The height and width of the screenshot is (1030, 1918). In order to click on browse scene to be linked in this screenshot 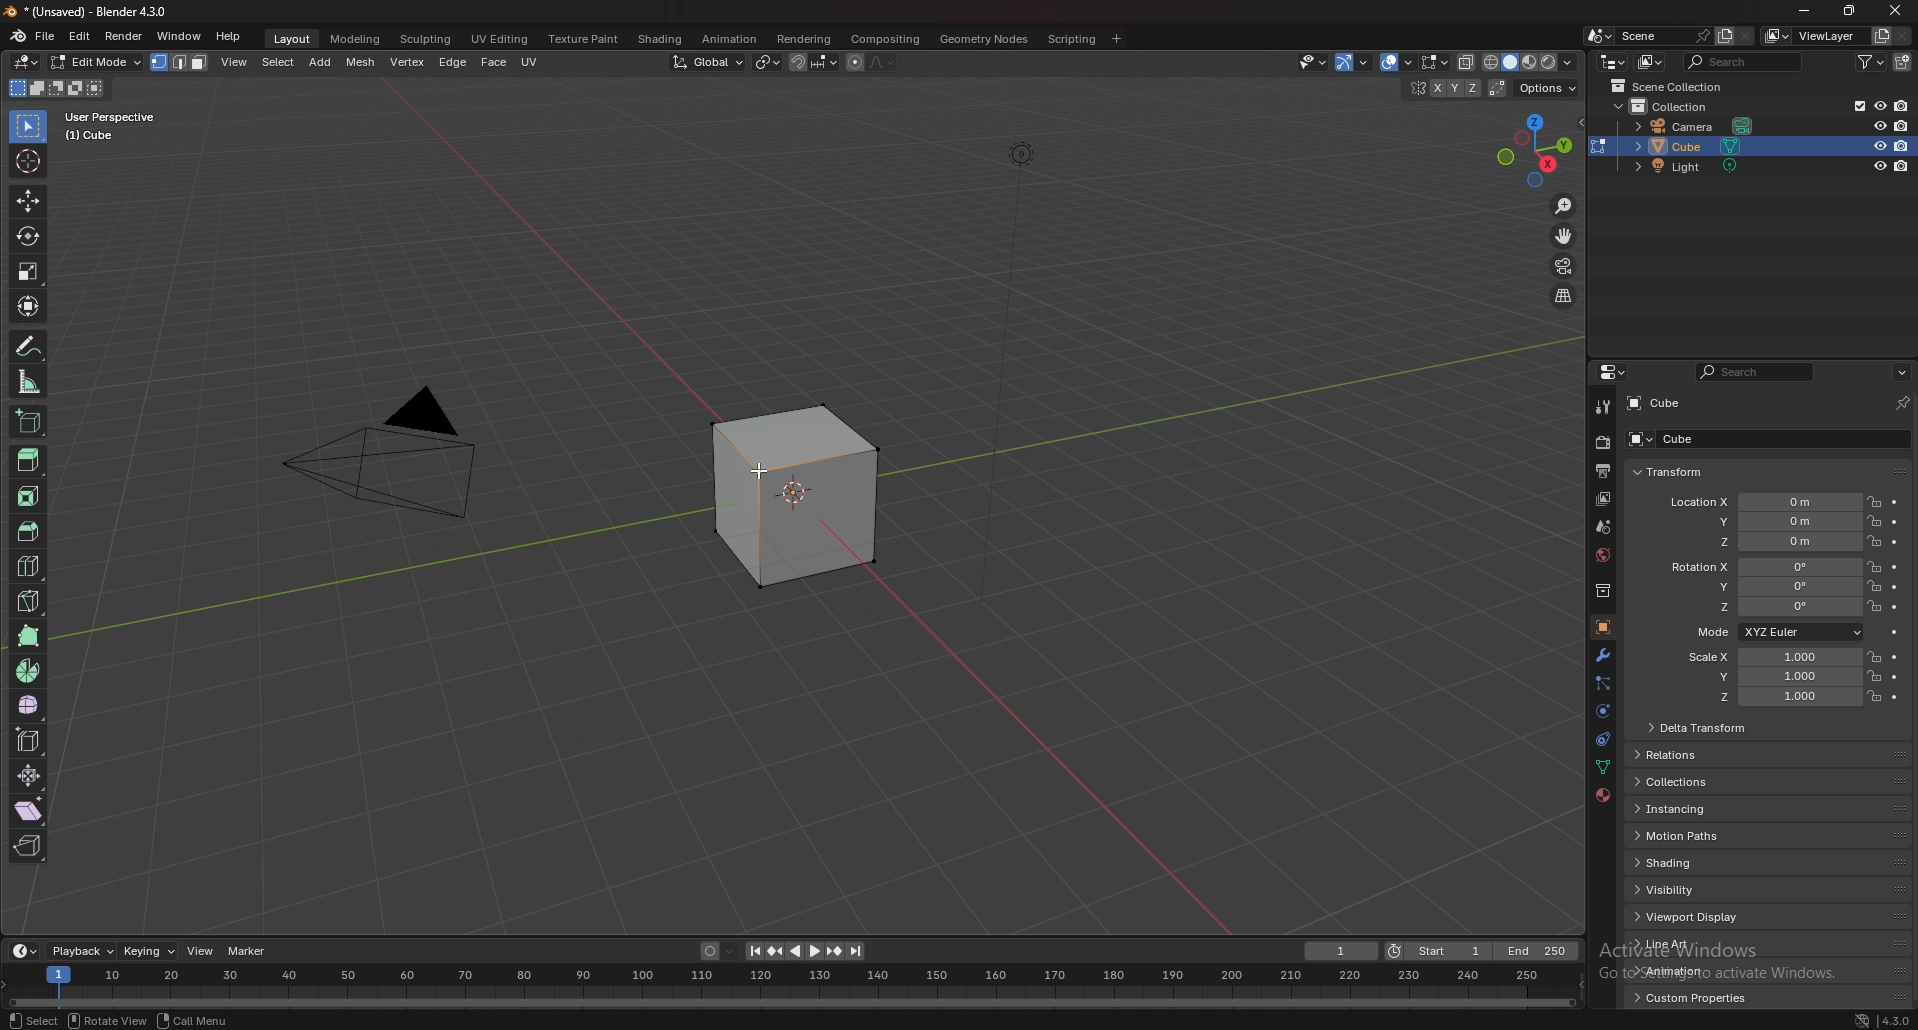, I will do `click(1600, 36)`.